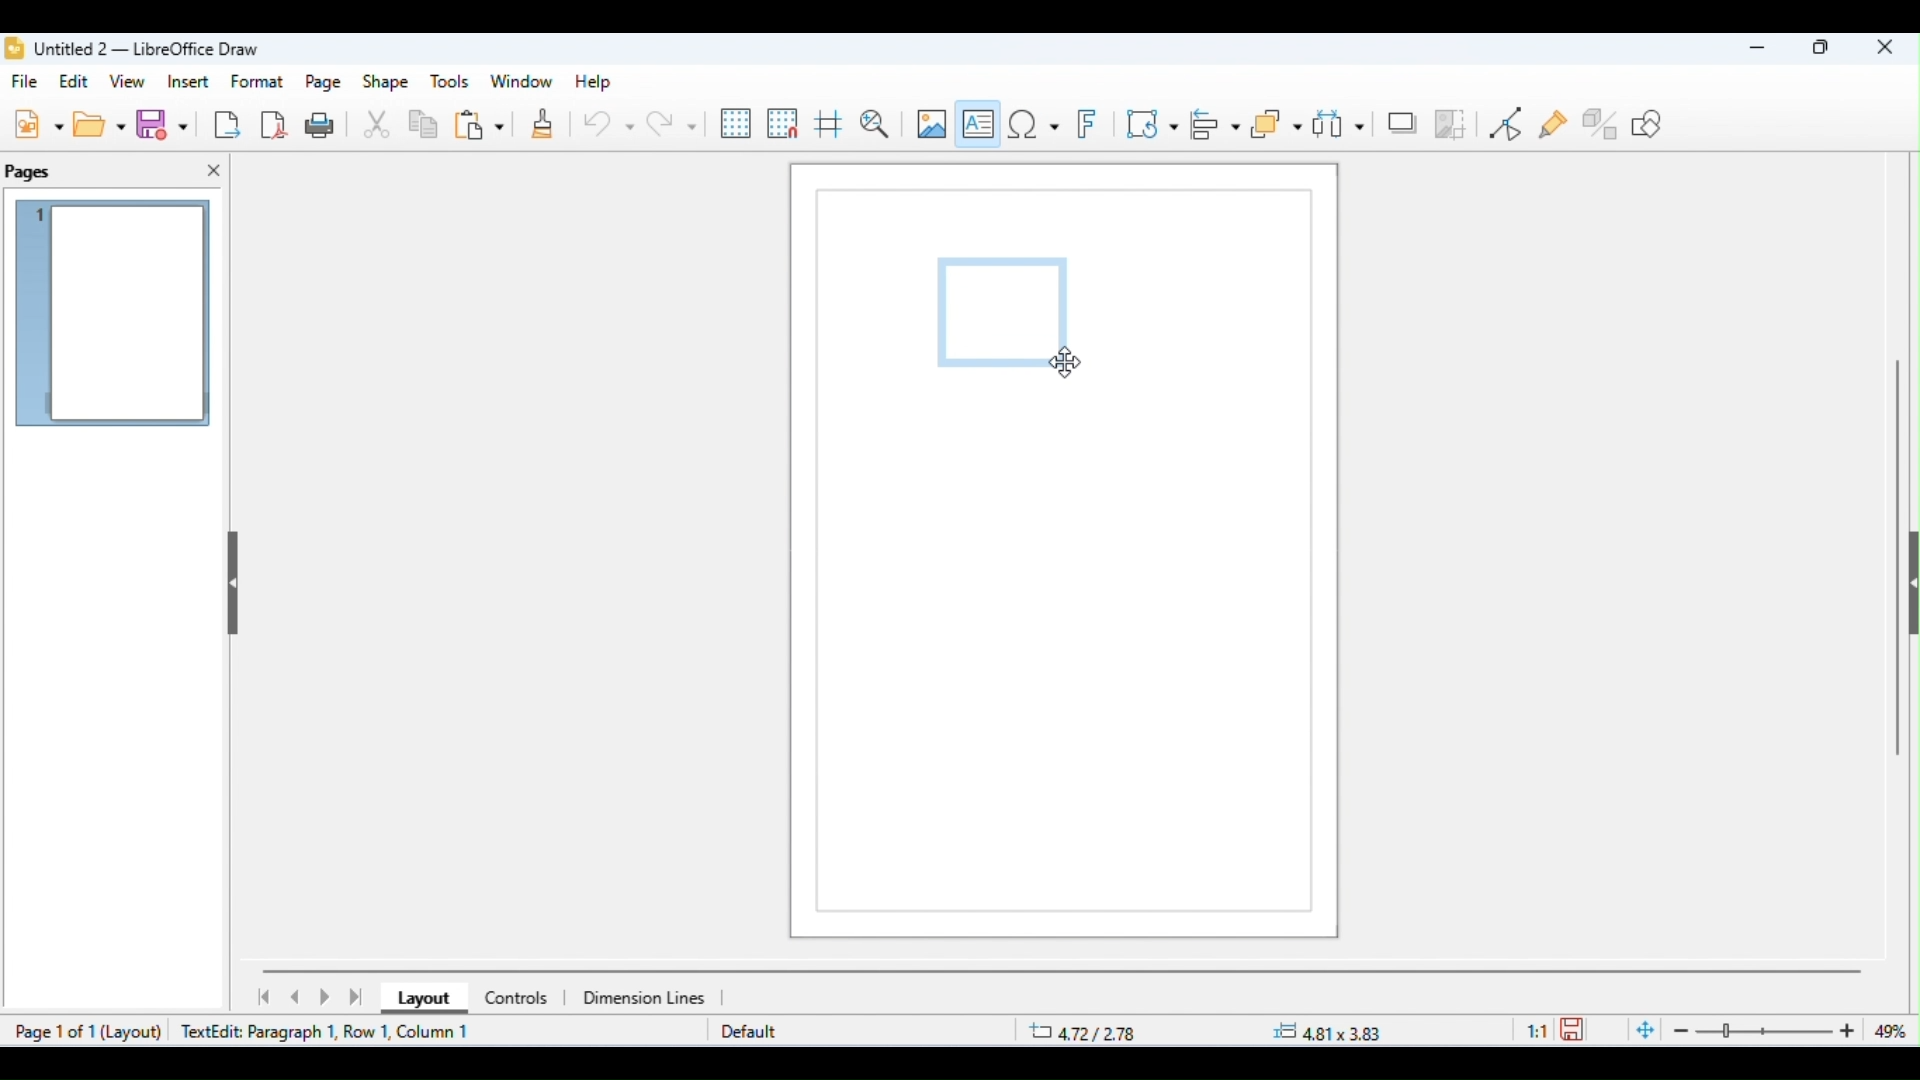 The width and height of the screenshot is (1920, 1080). I want to click on export, so click(226, 124).